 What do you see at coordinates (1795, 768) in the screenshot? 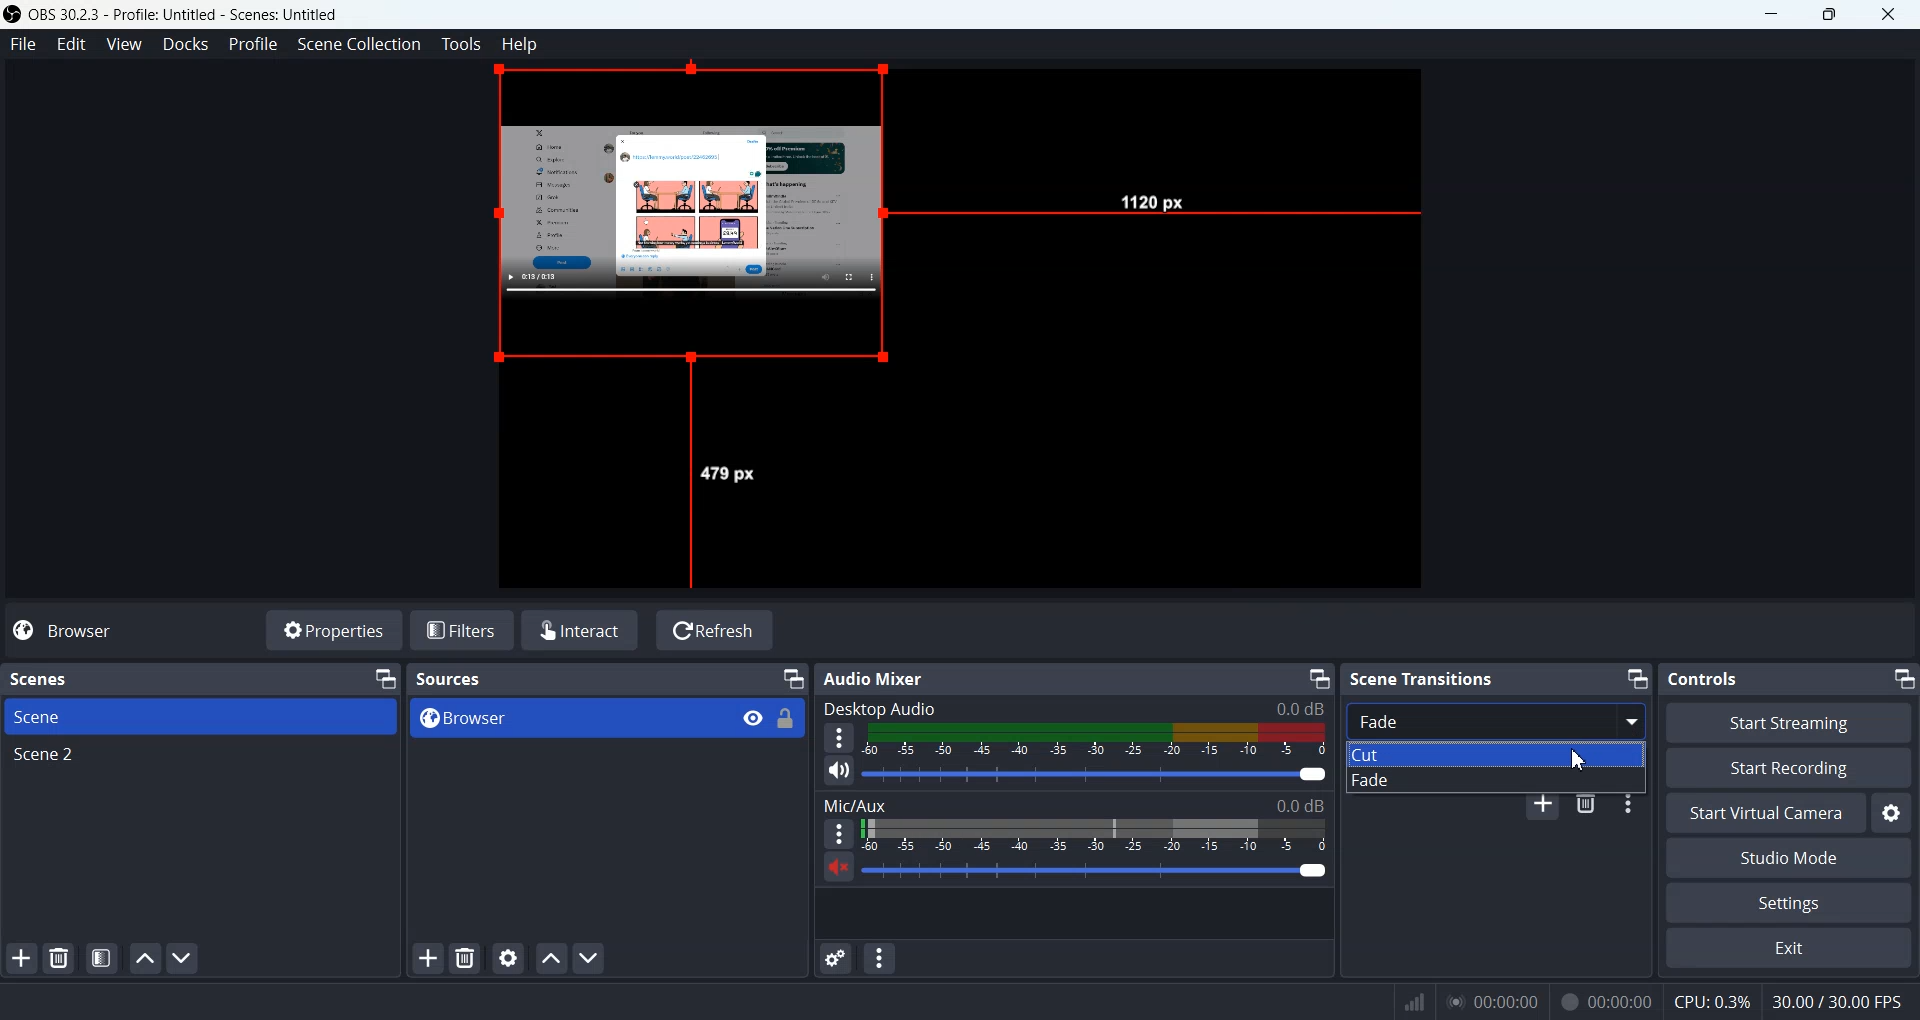
I see `Start Recording` at bounding box center [1795, 768].